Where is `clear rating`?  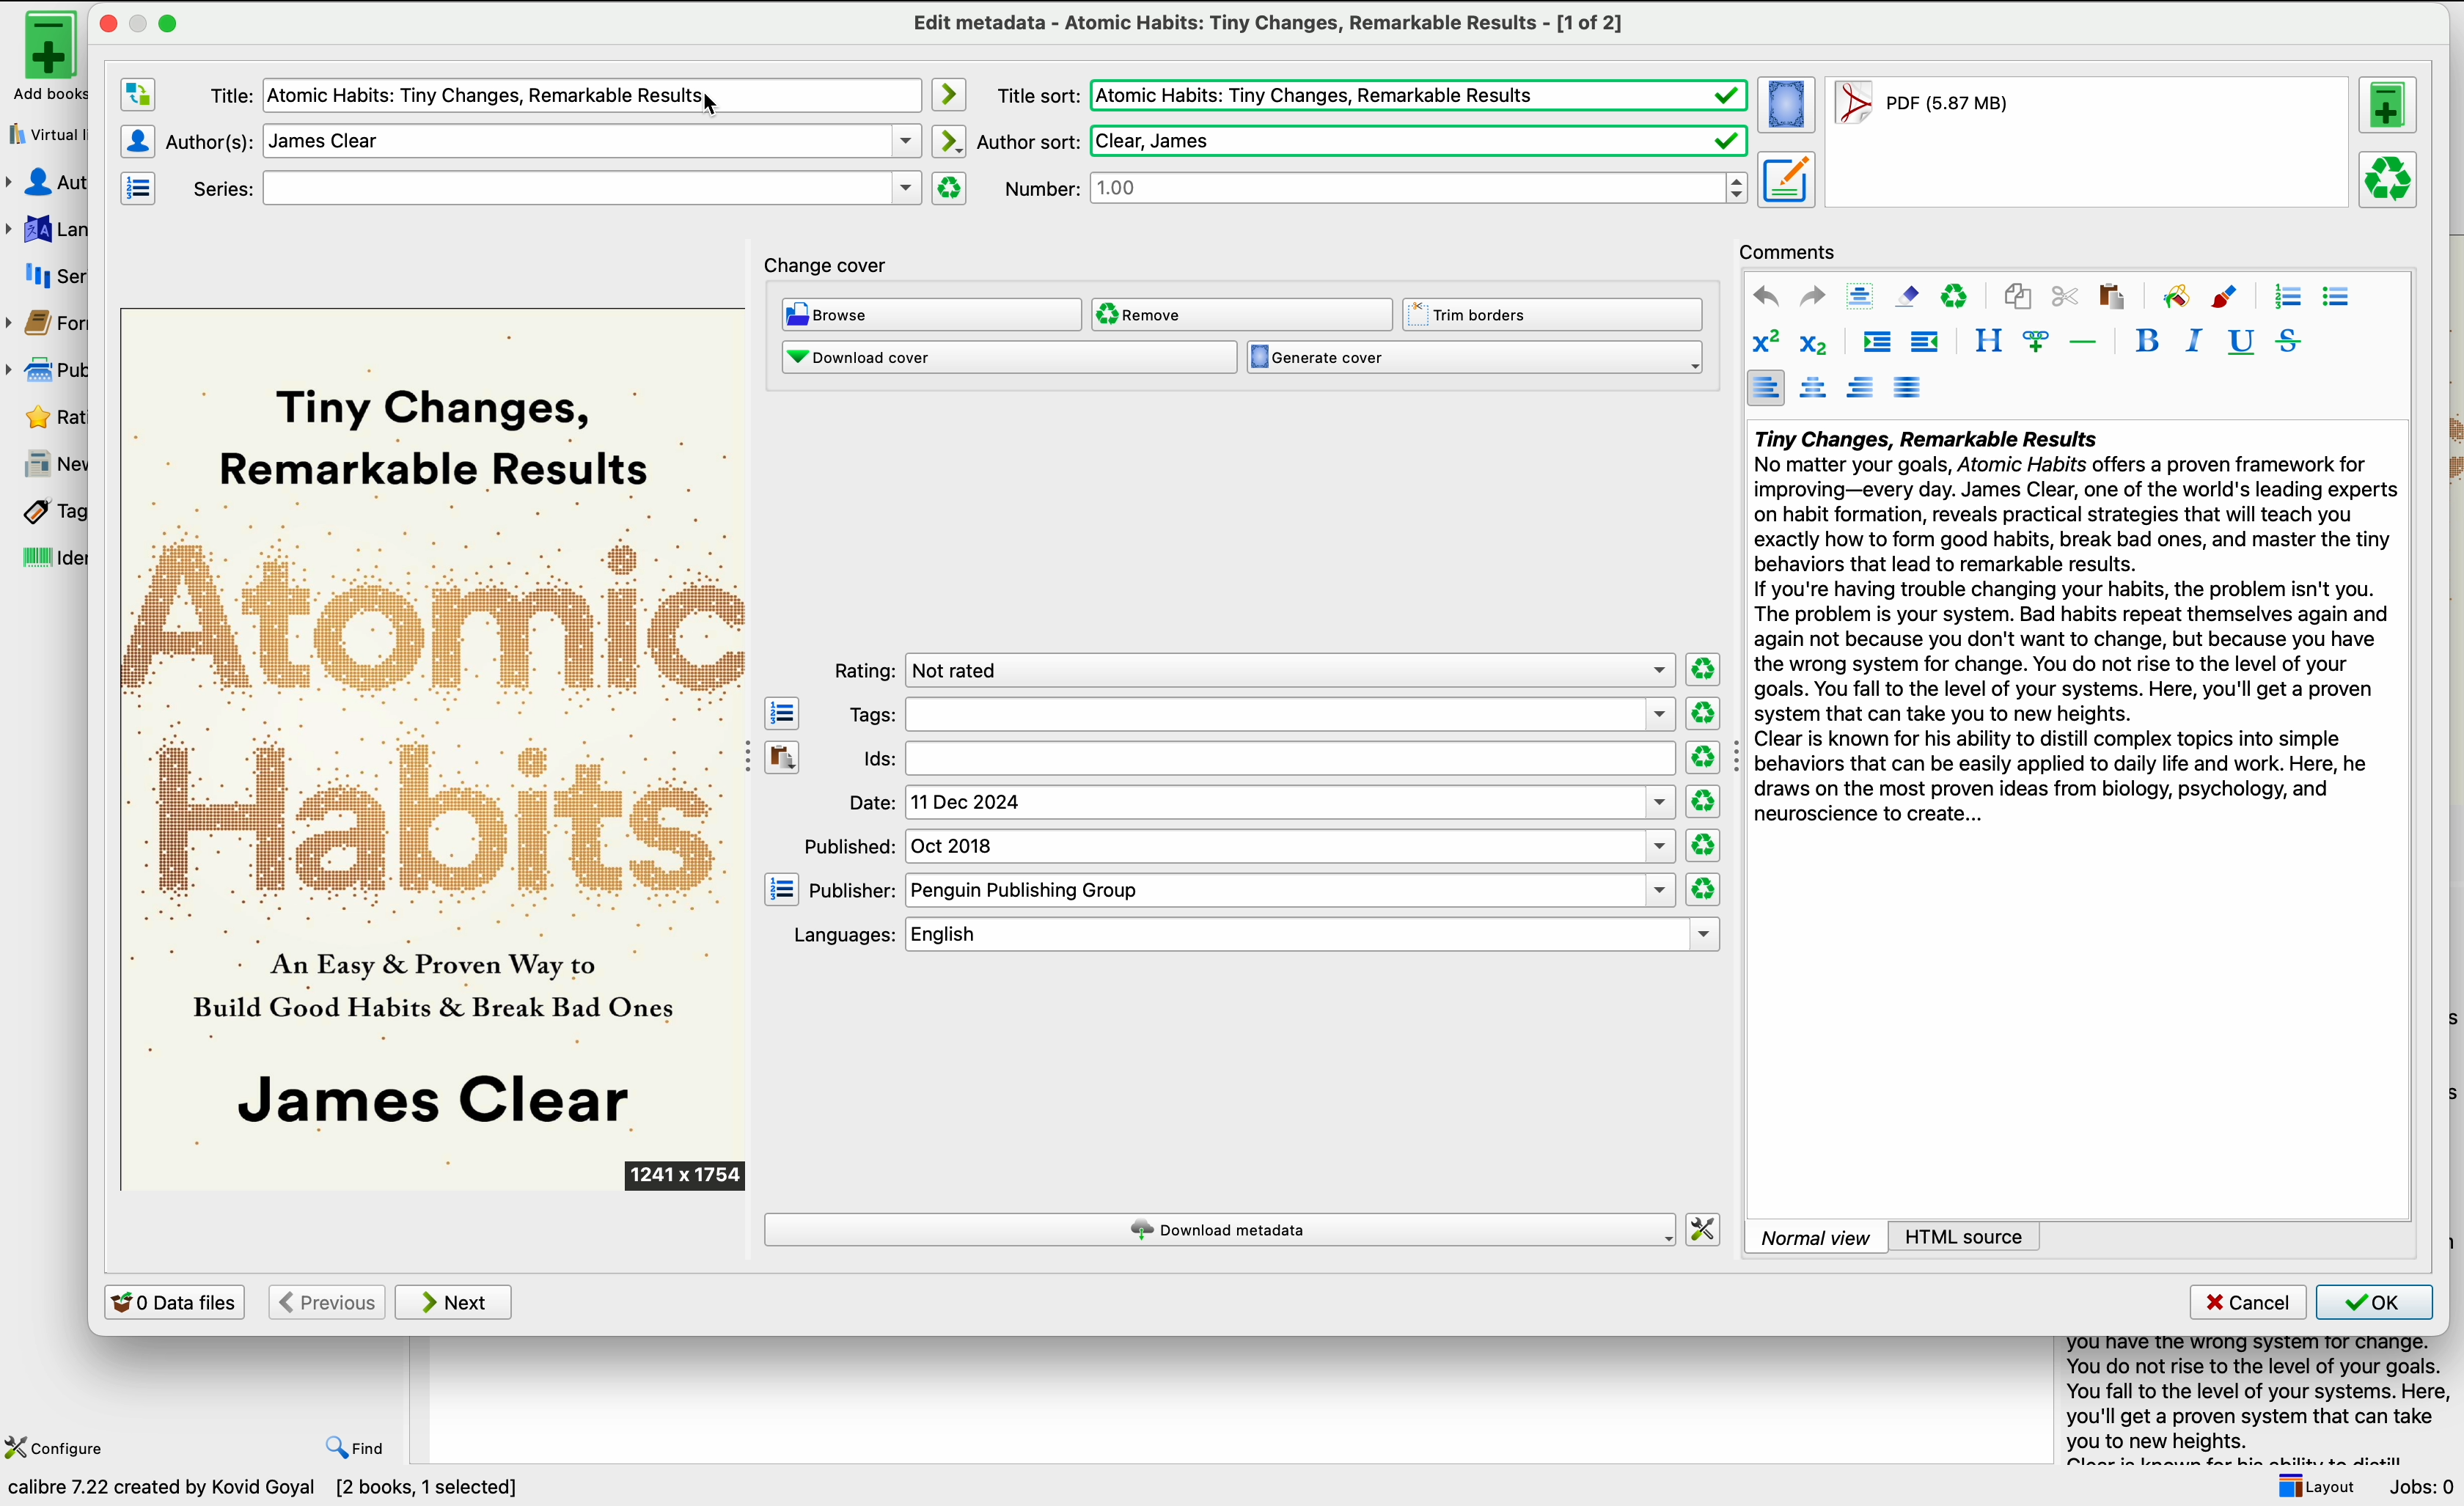 clear rating is located at coordinates (1703, 889).